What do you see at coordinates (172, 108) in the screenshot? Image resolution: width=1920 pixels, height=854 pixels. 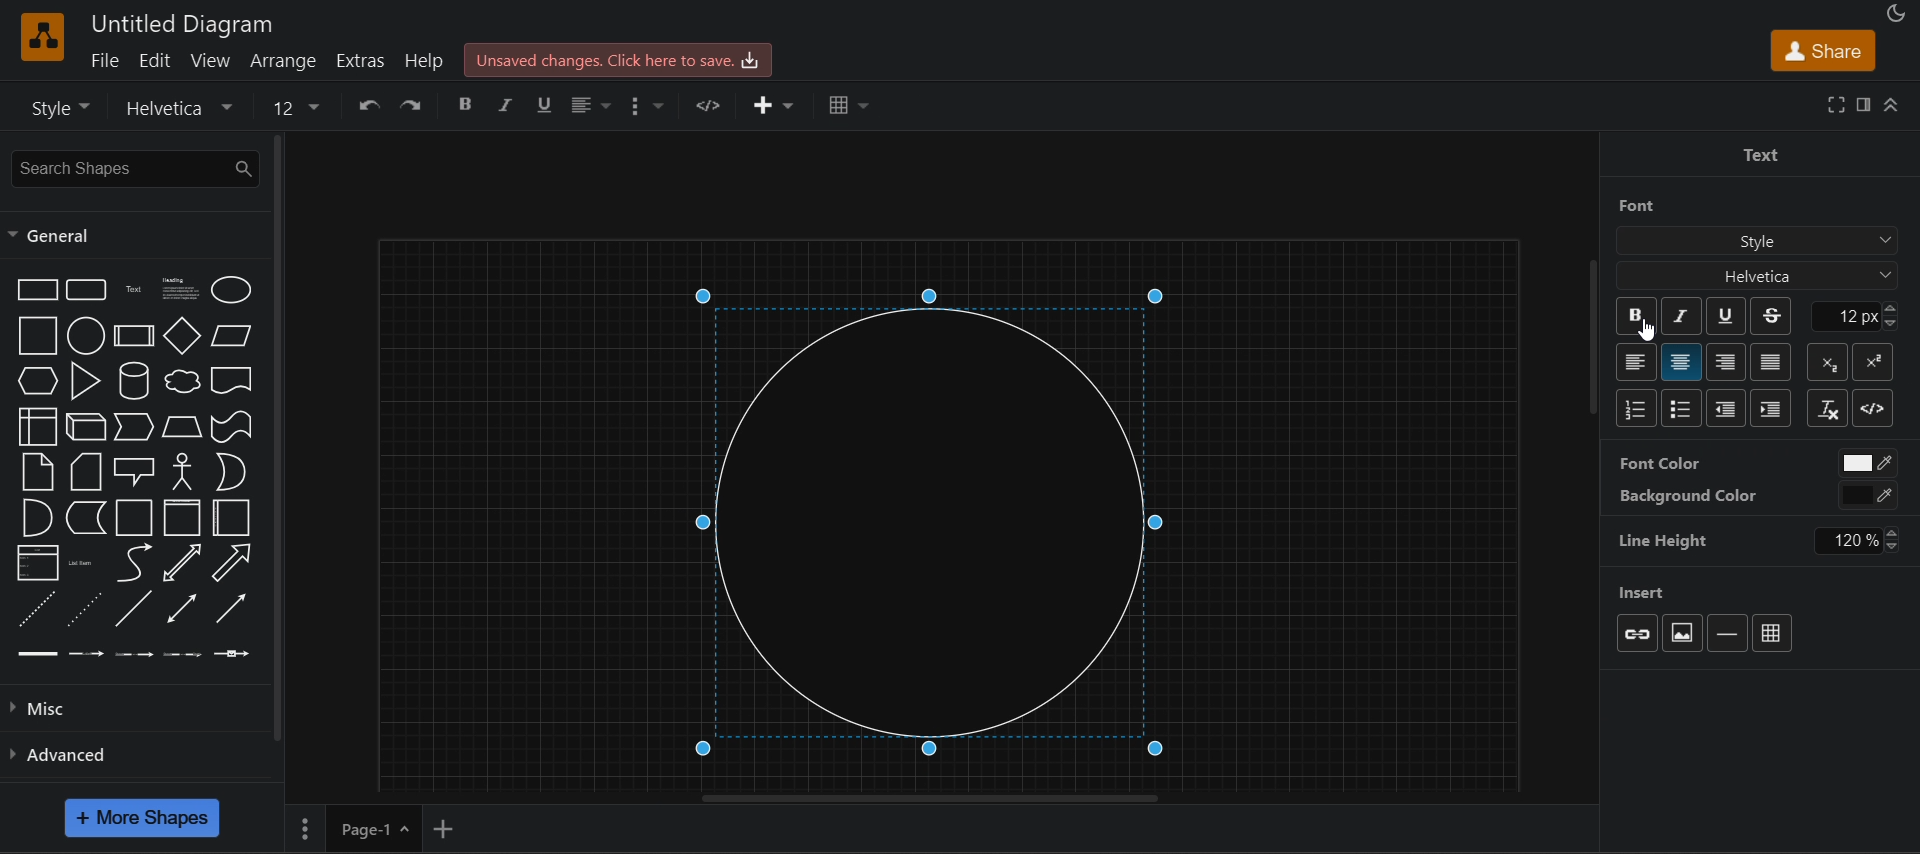 I see `font family` at bounding box center [172, 108].